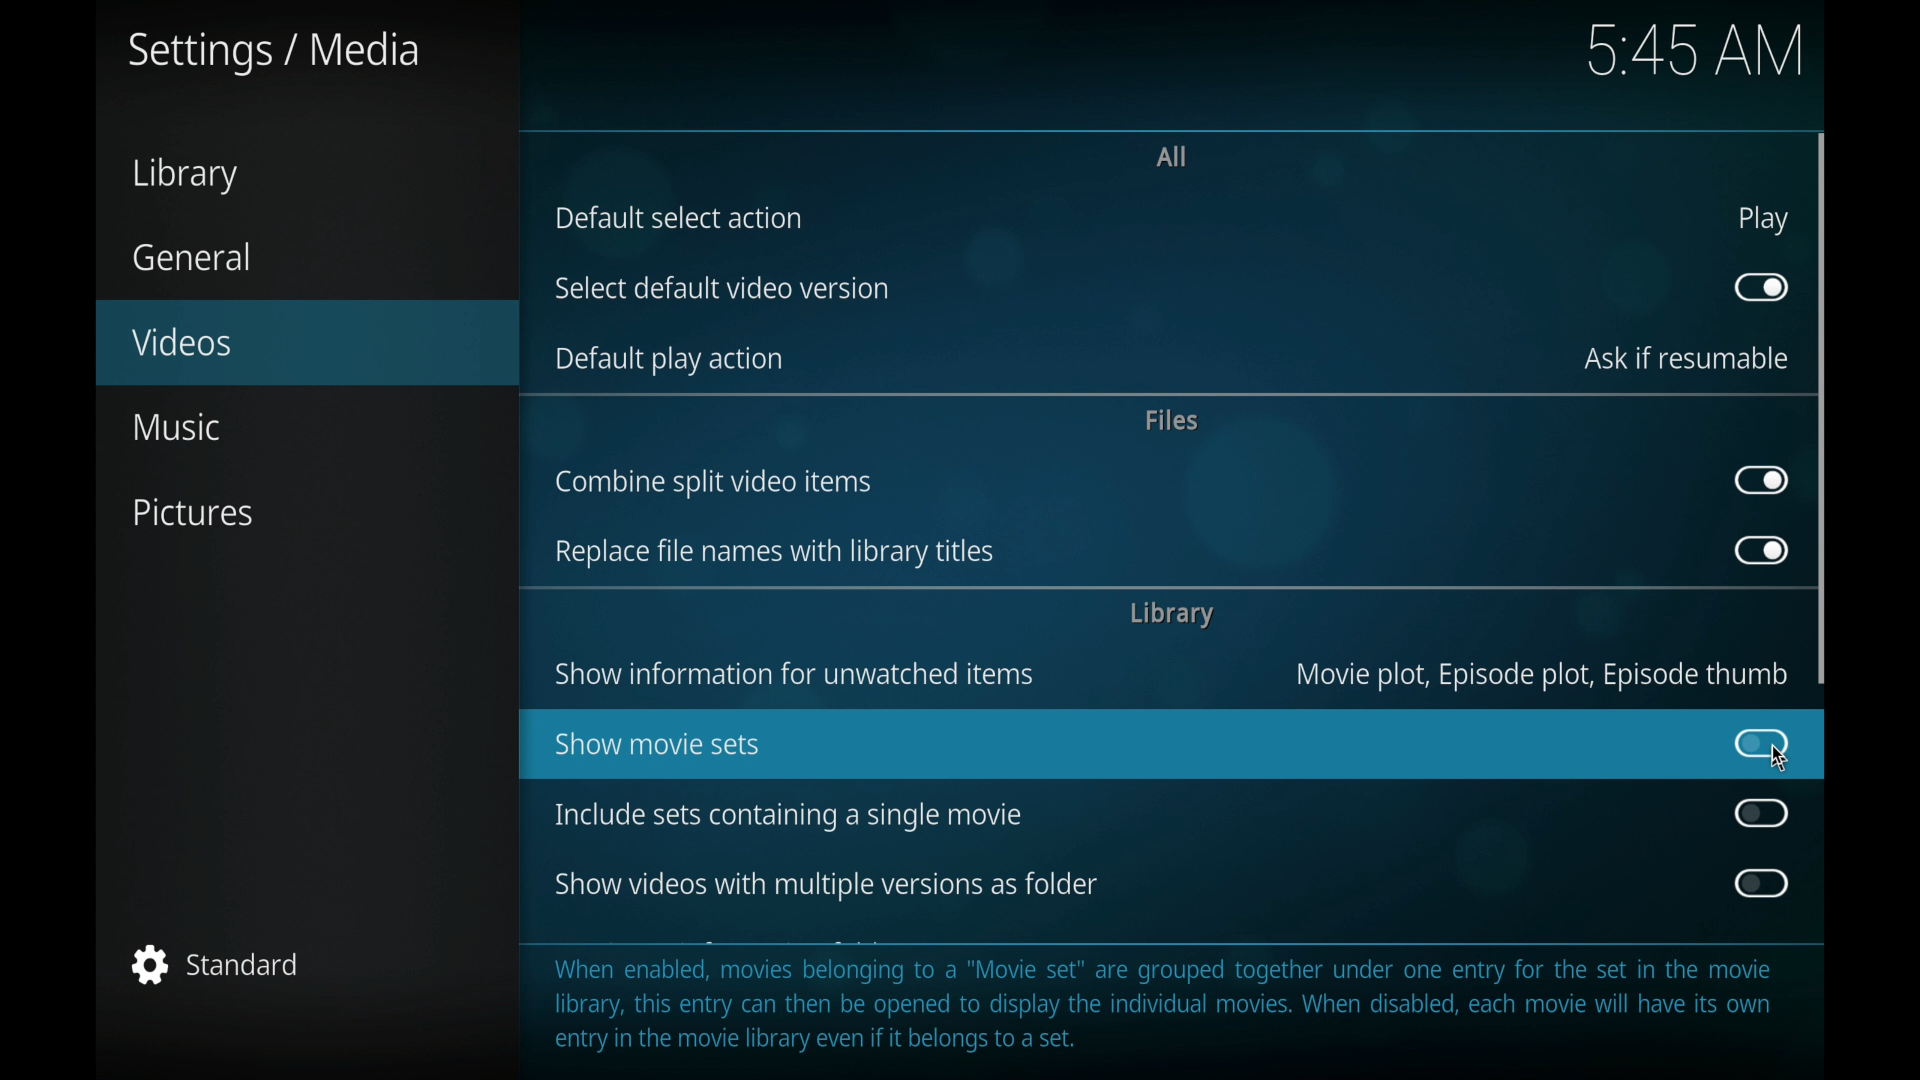 This screenshot has height=1080, width=1920. I want to click on toggle button, so click(1759, 549).